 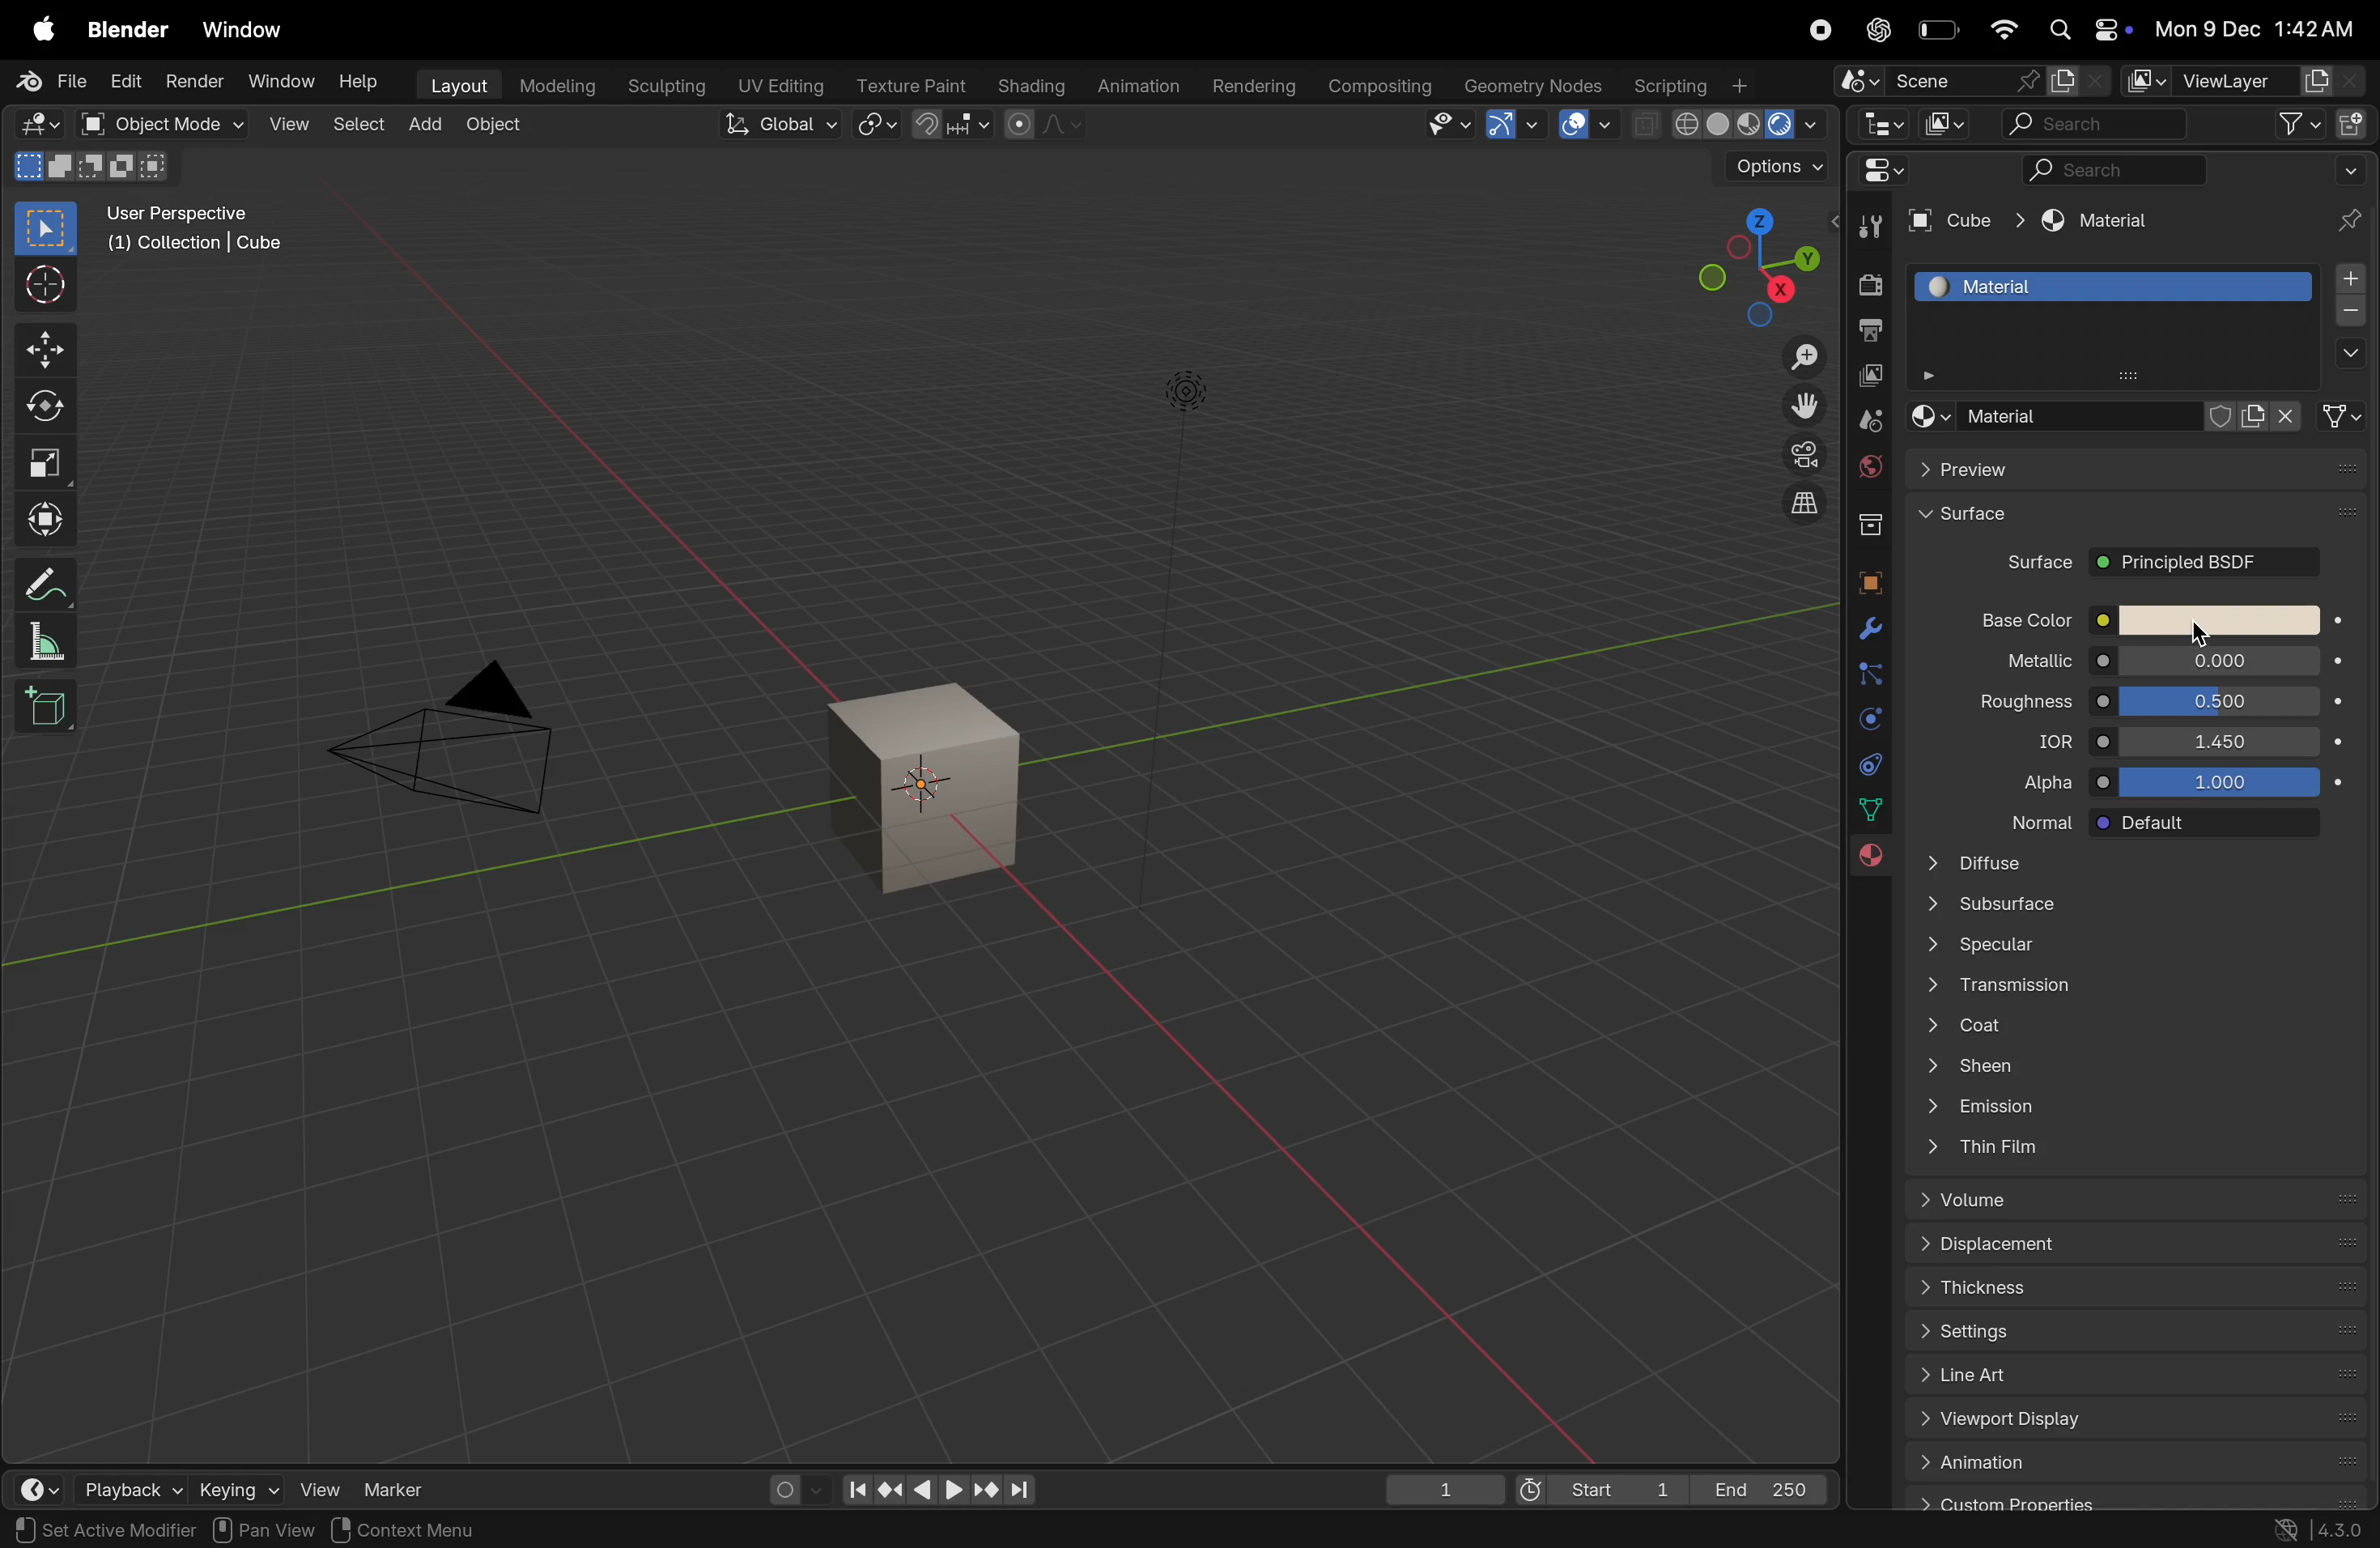 What do you see at coordinates (38, 124) in the screenshot?
I see `editor type` at bounding box center [38, 124].